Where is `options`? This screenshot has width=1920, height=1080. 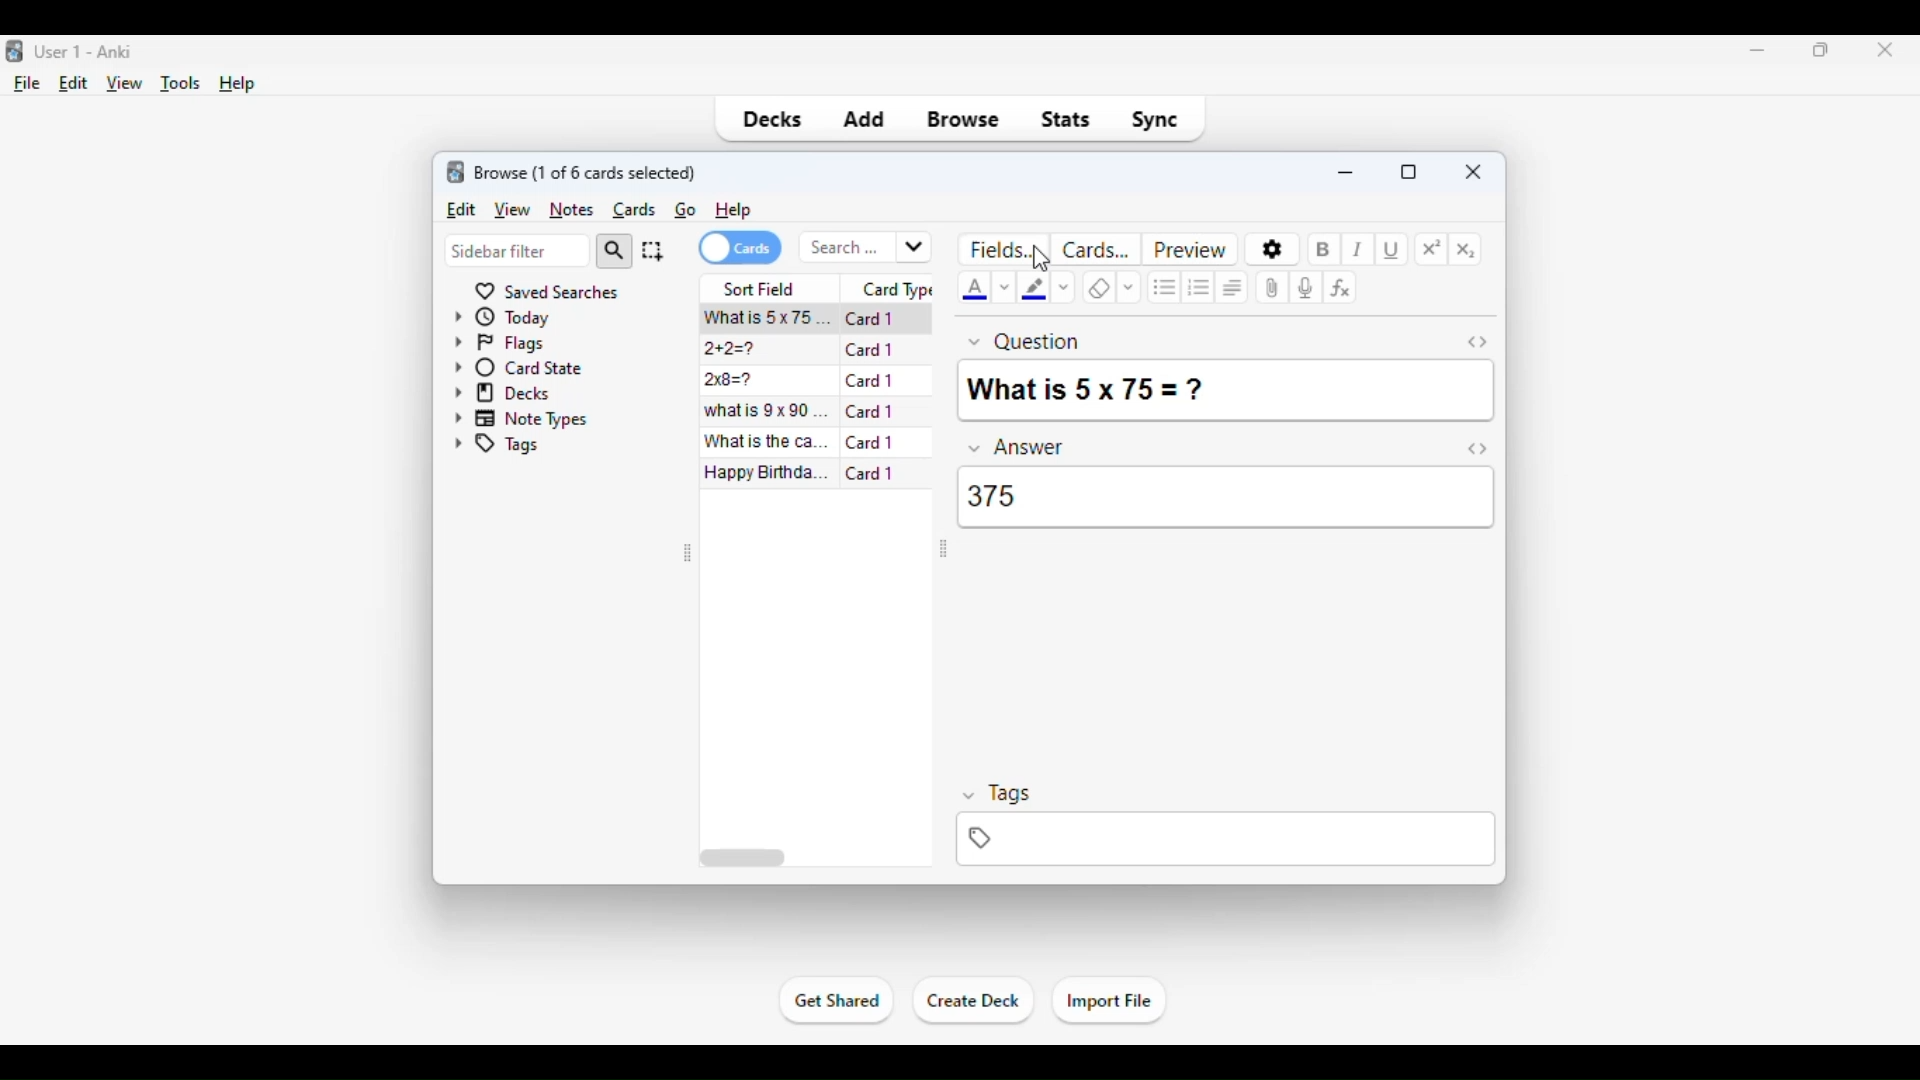
options is located at coordinates (1273, 249).